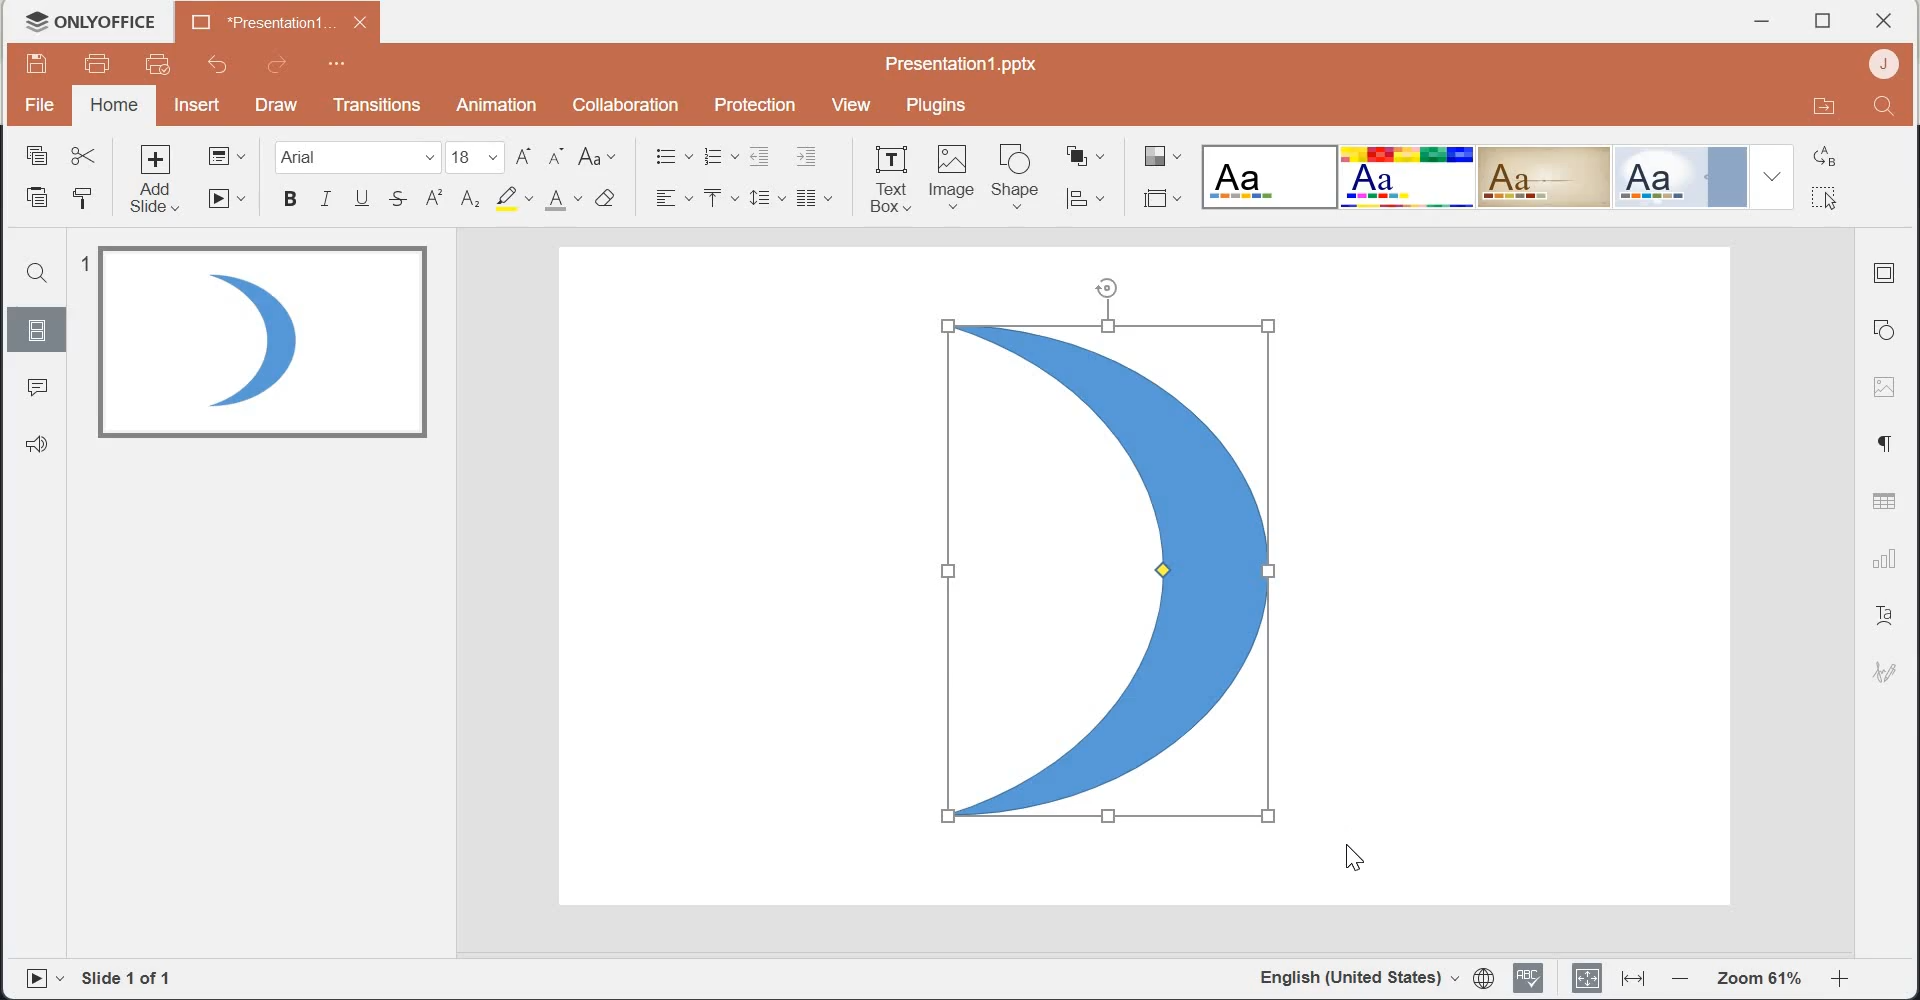 This screenshot has height=1000, width=1920. Describe the element at coordinates (1881, 64) in the screenshot. I see `Account` at that location.